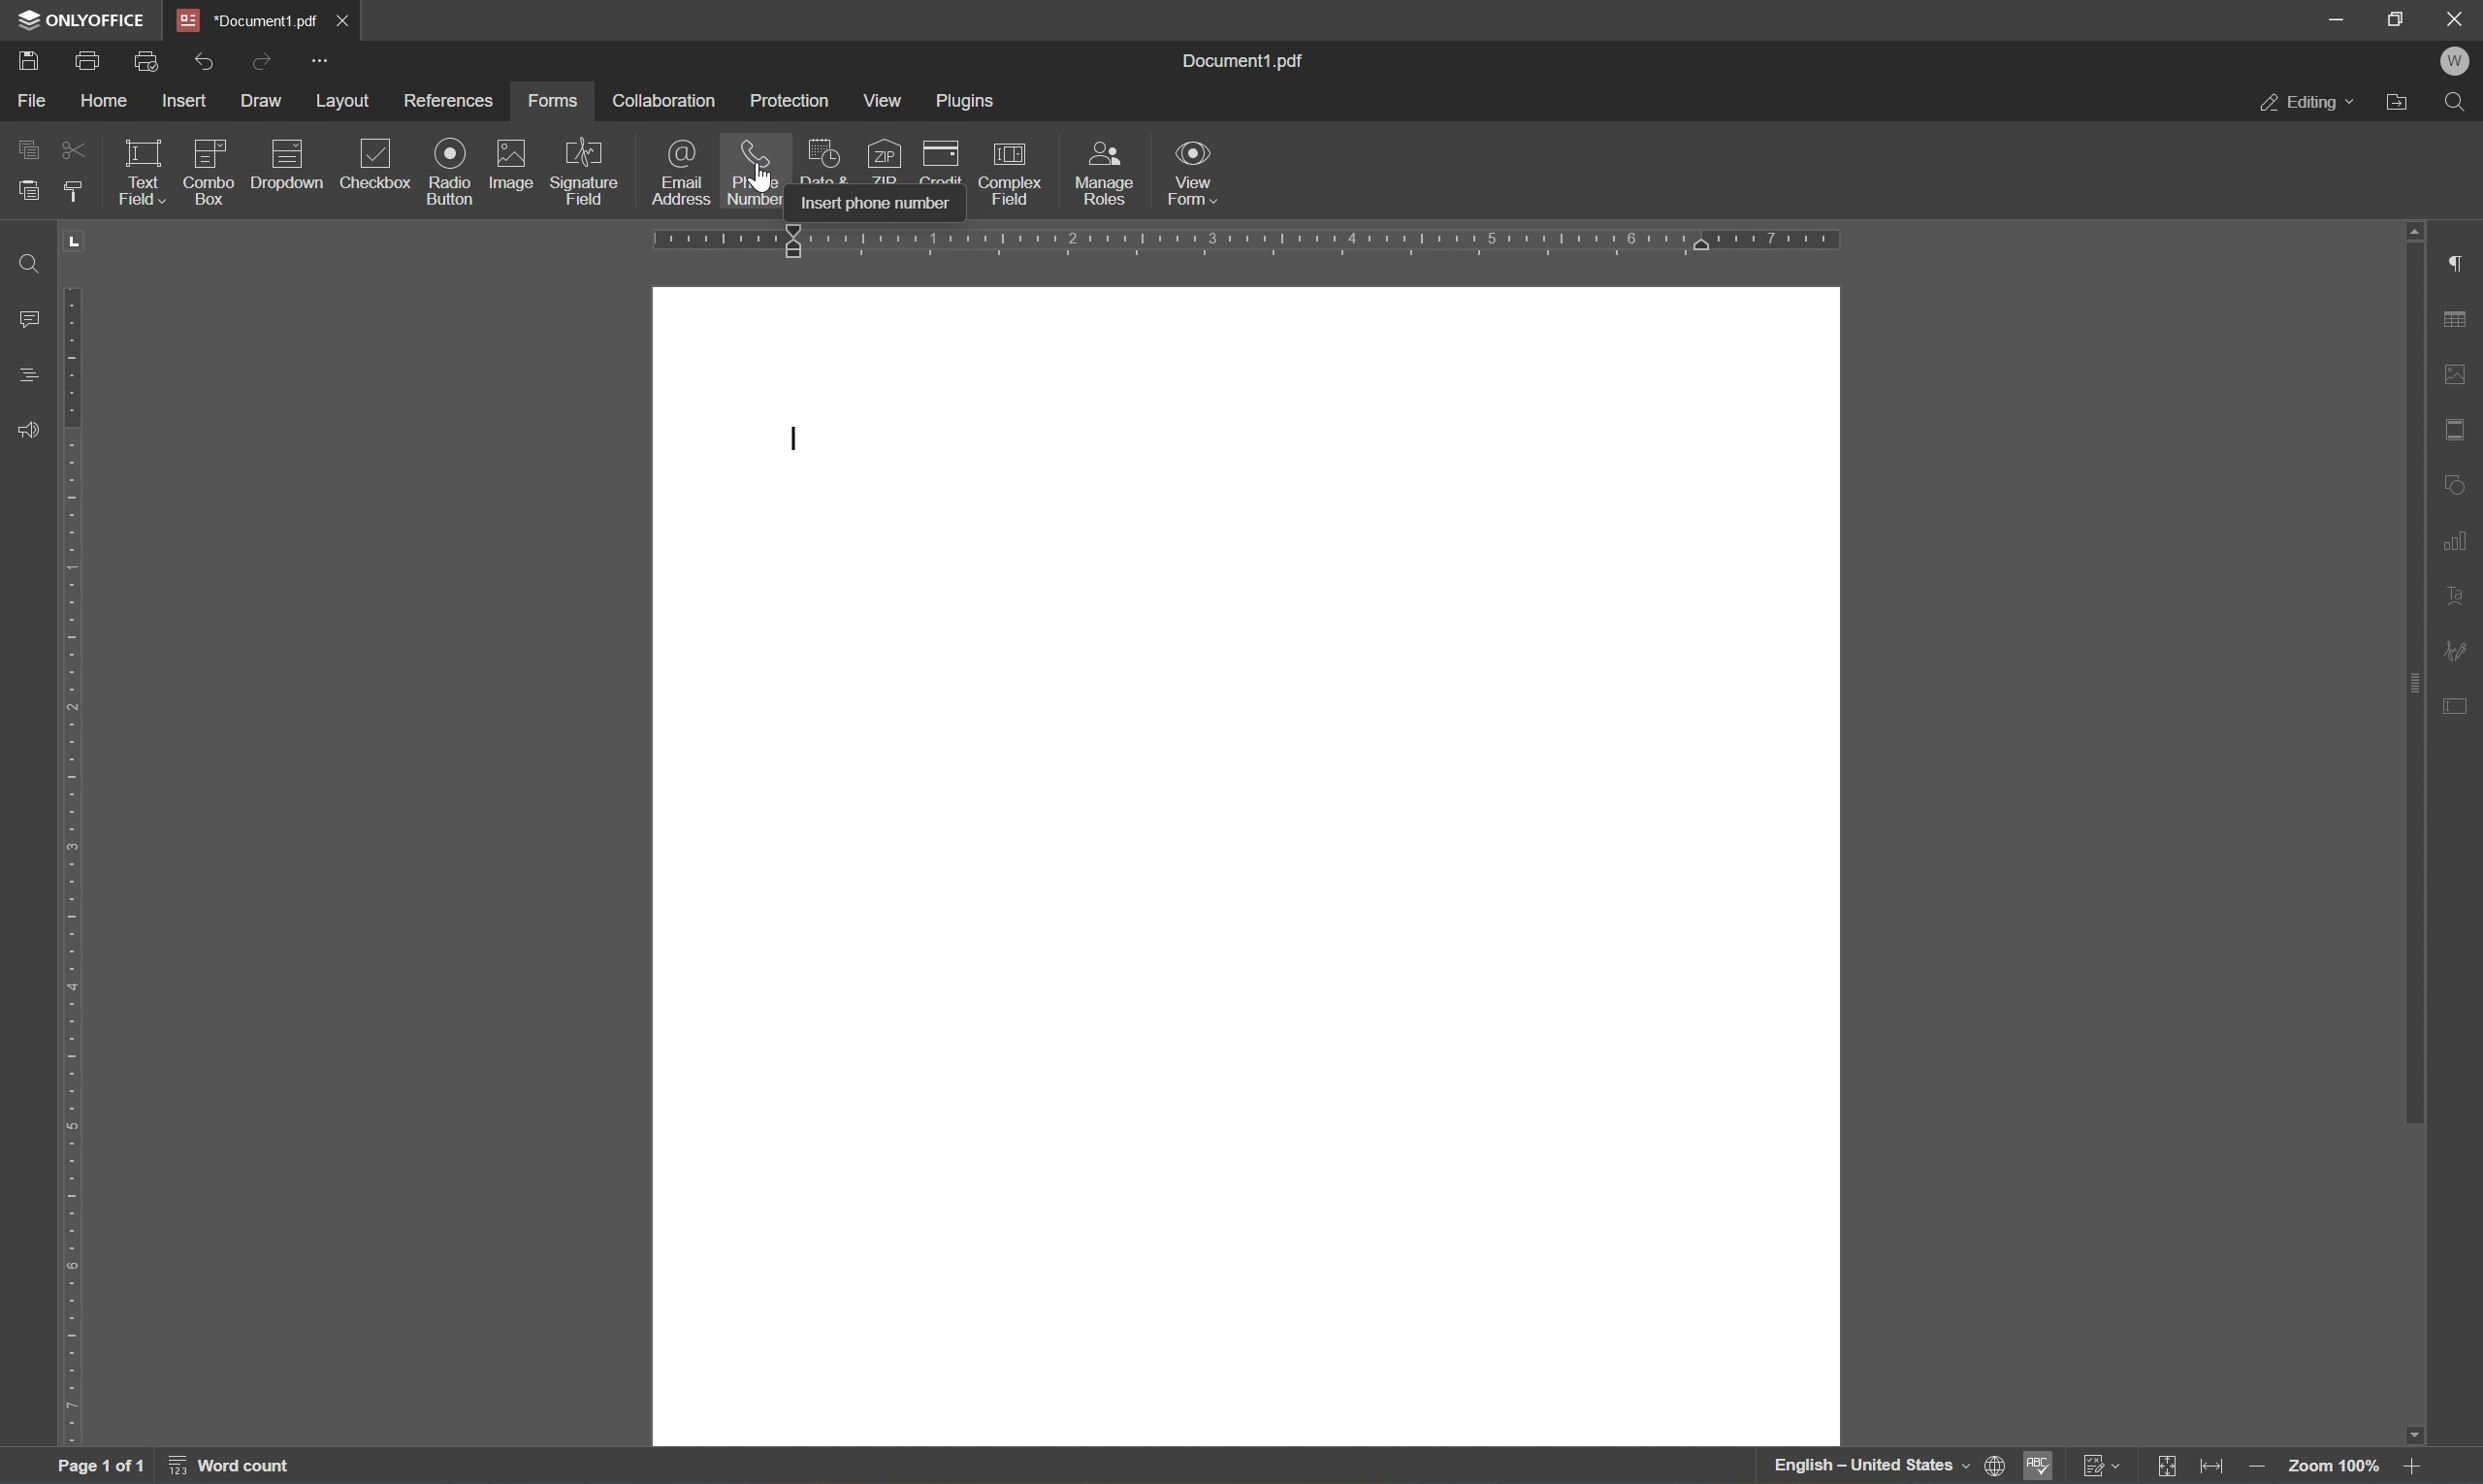 The width and height of the screenshot is (2483, 1484). Describe the element at coordinates (1868, 1467) in the screenshot. I see `english - united states` at that location.